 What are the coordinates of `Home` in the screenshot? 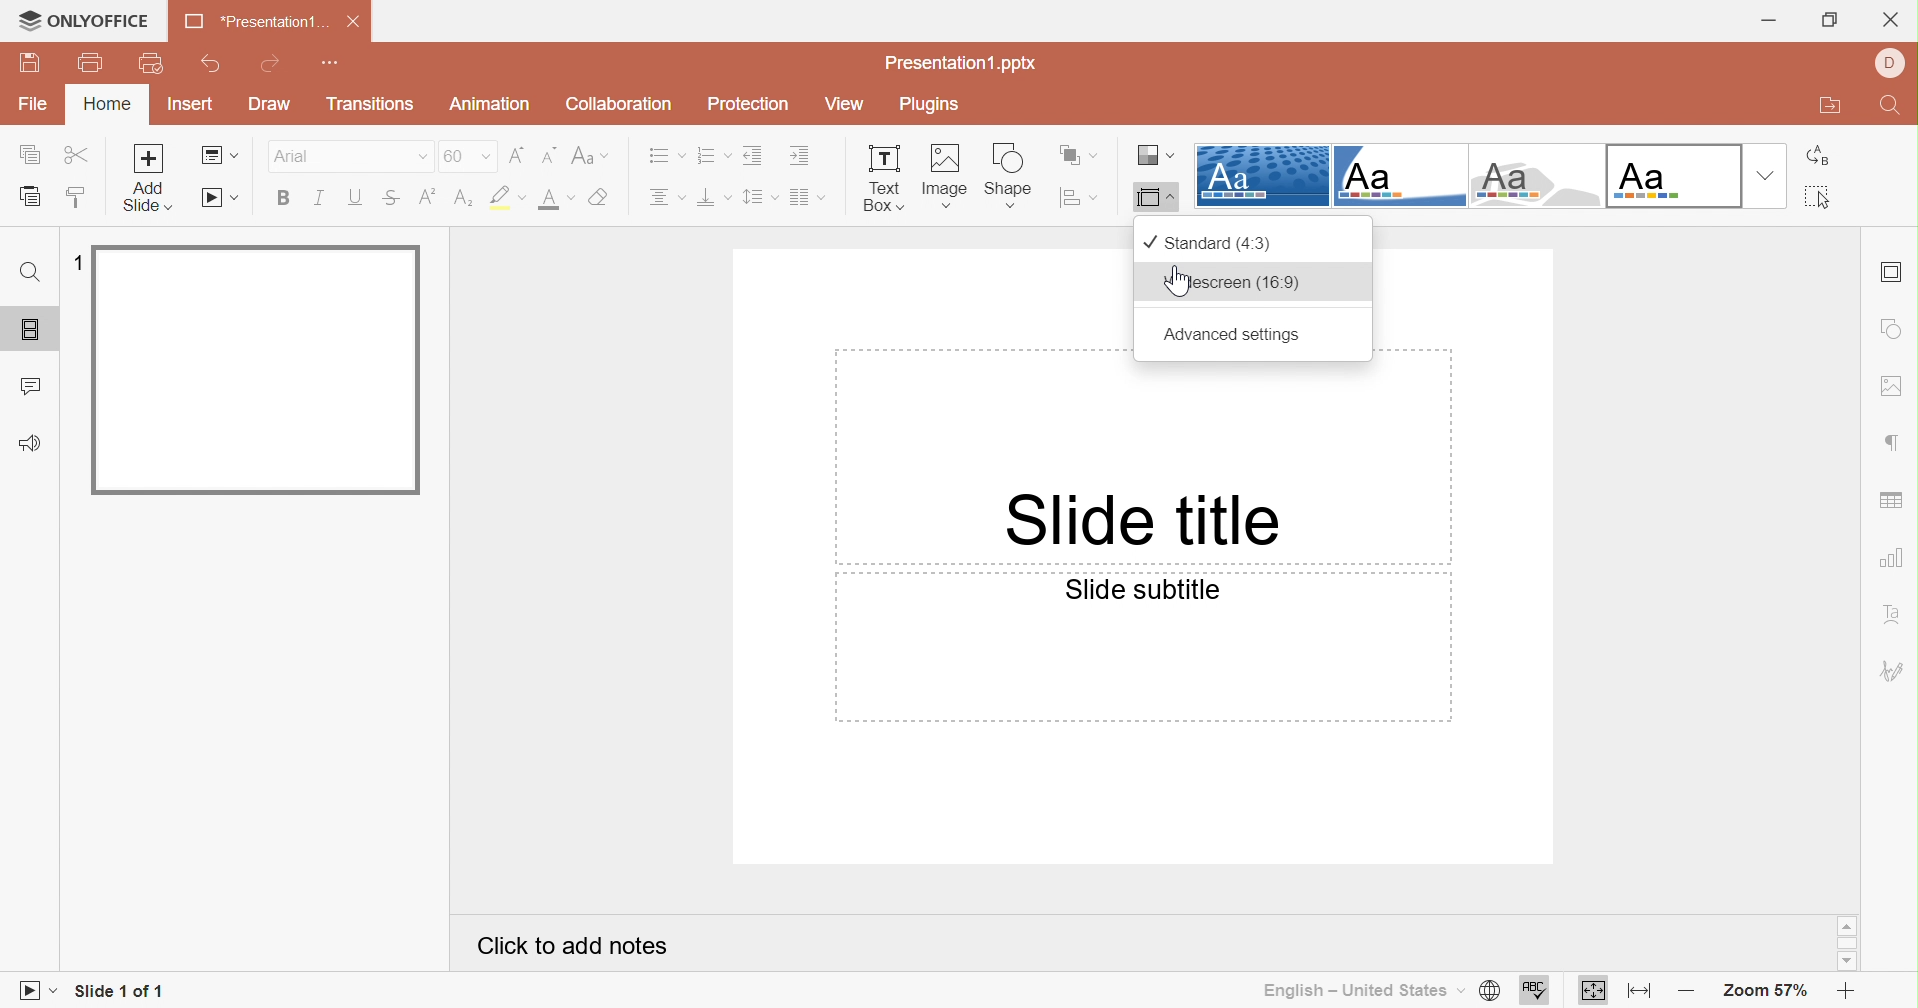 It's located at (109, 104).